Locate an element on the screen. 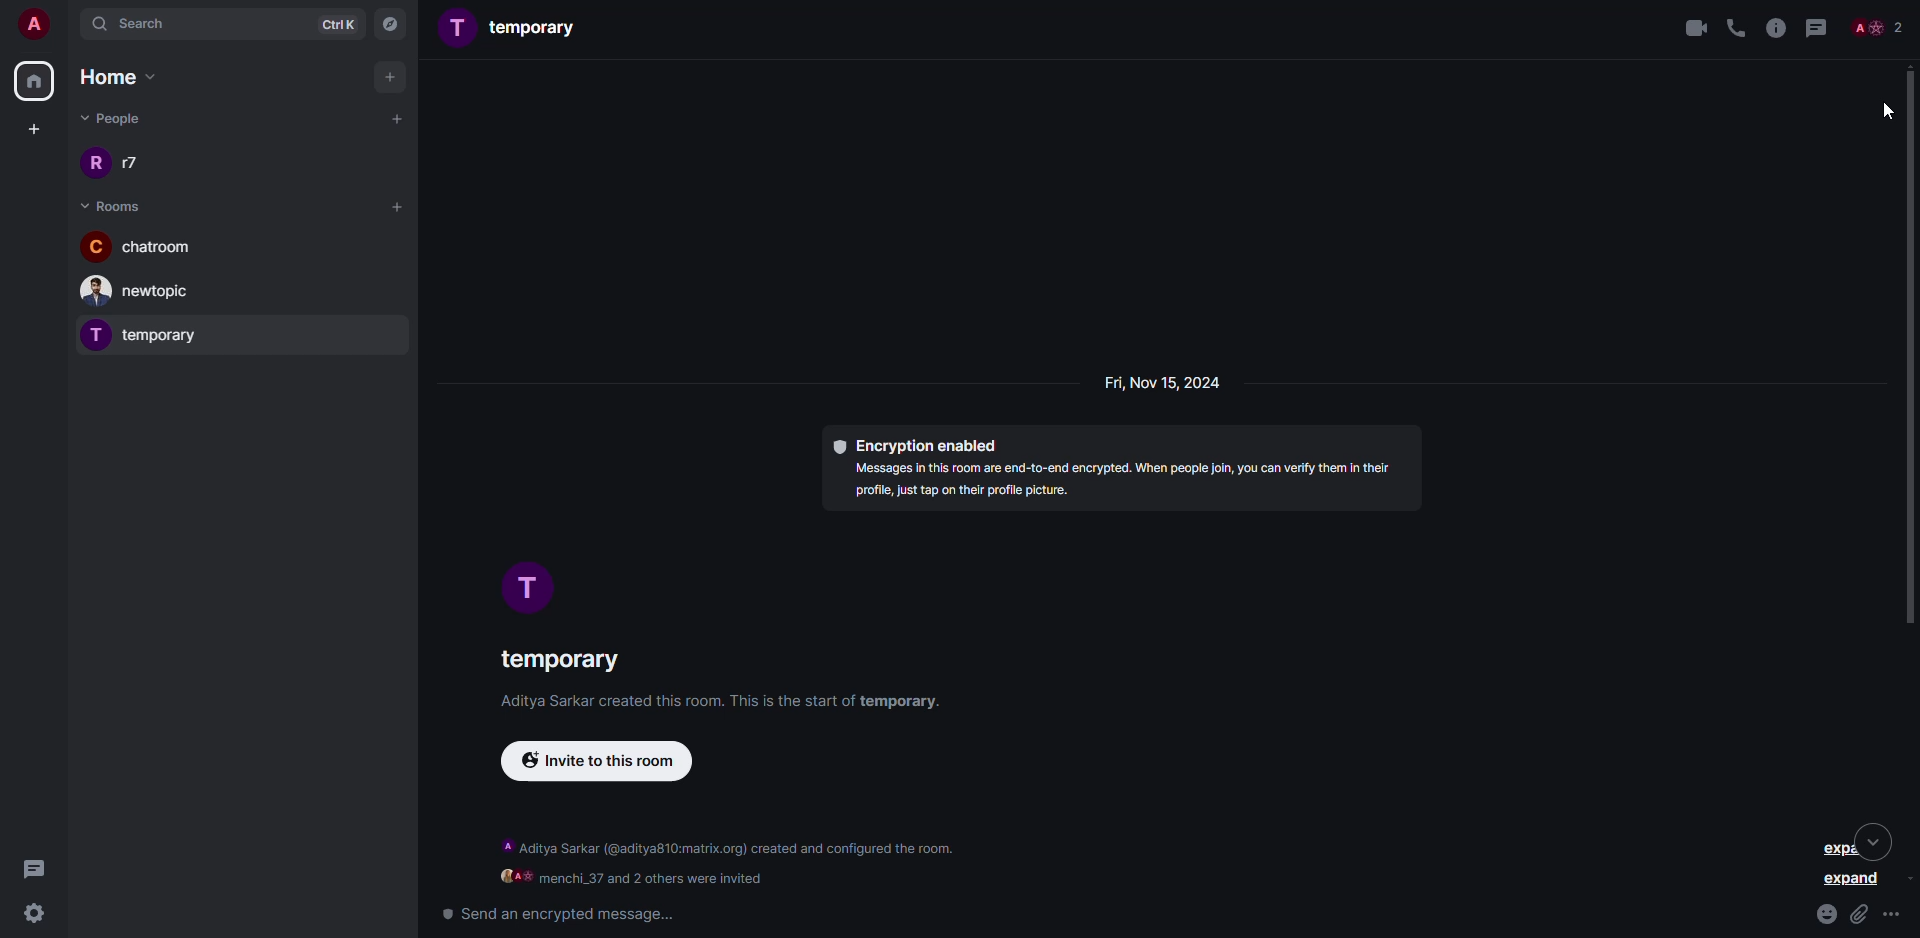 This screenshot has height=938, width=1920. people is located at coordinates (118, 121).